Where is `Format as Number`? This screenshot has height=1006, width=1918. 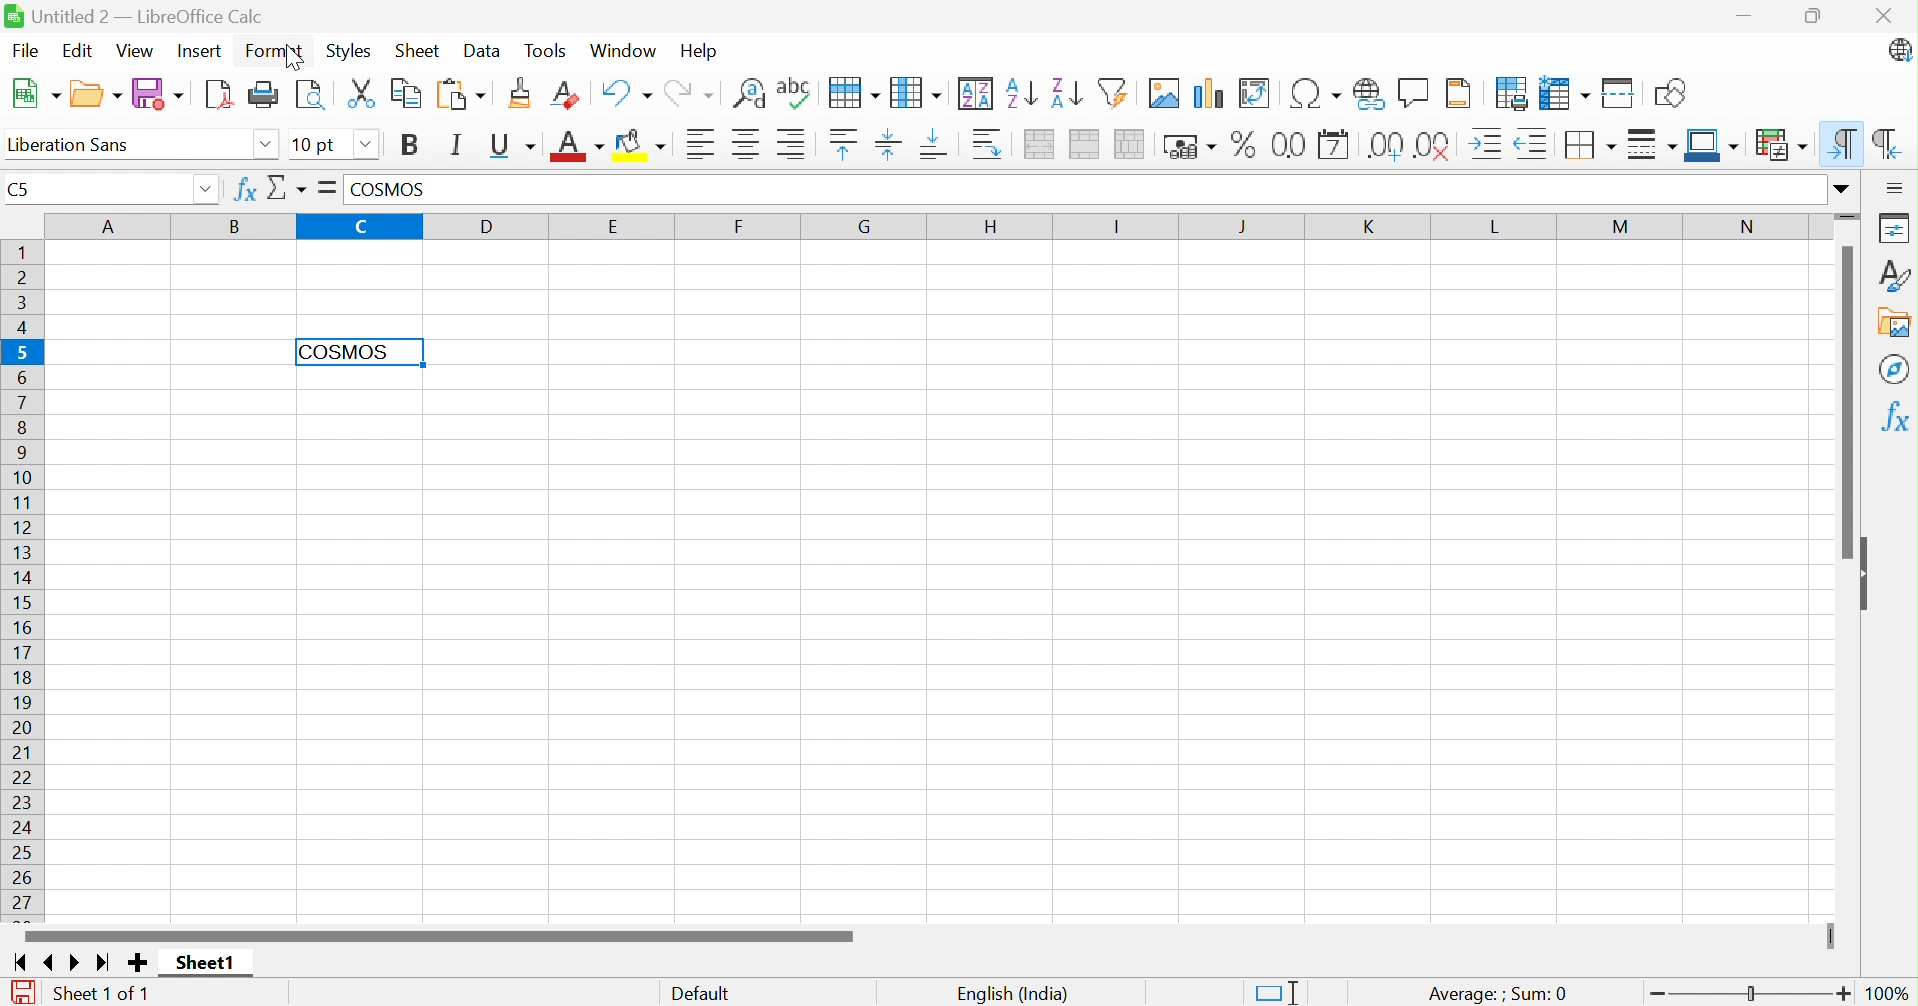 Format as Number is located at coordinates (1288, 145).